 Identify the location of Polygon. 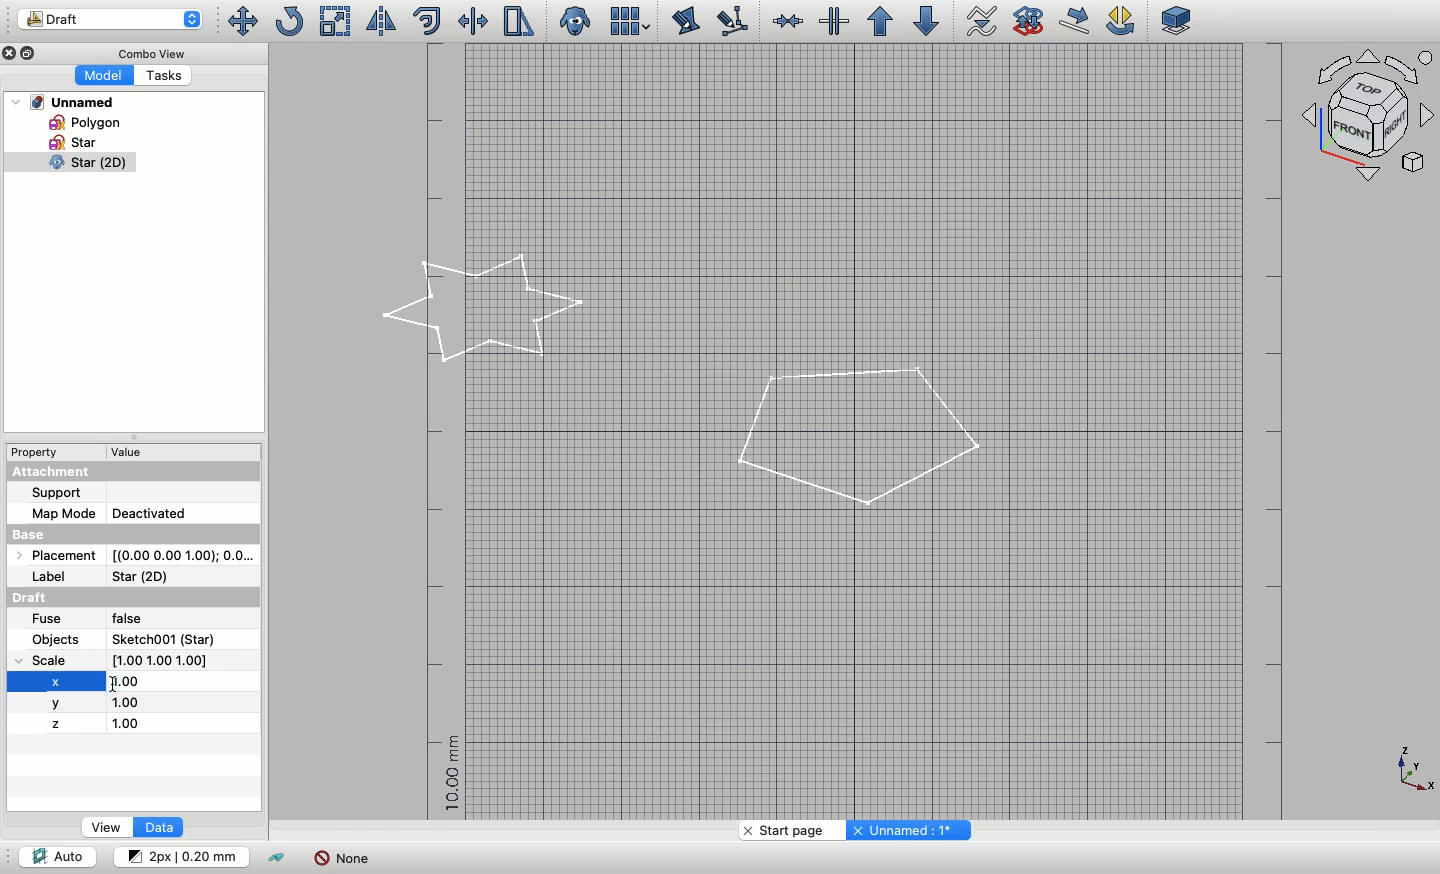
(857, 439).